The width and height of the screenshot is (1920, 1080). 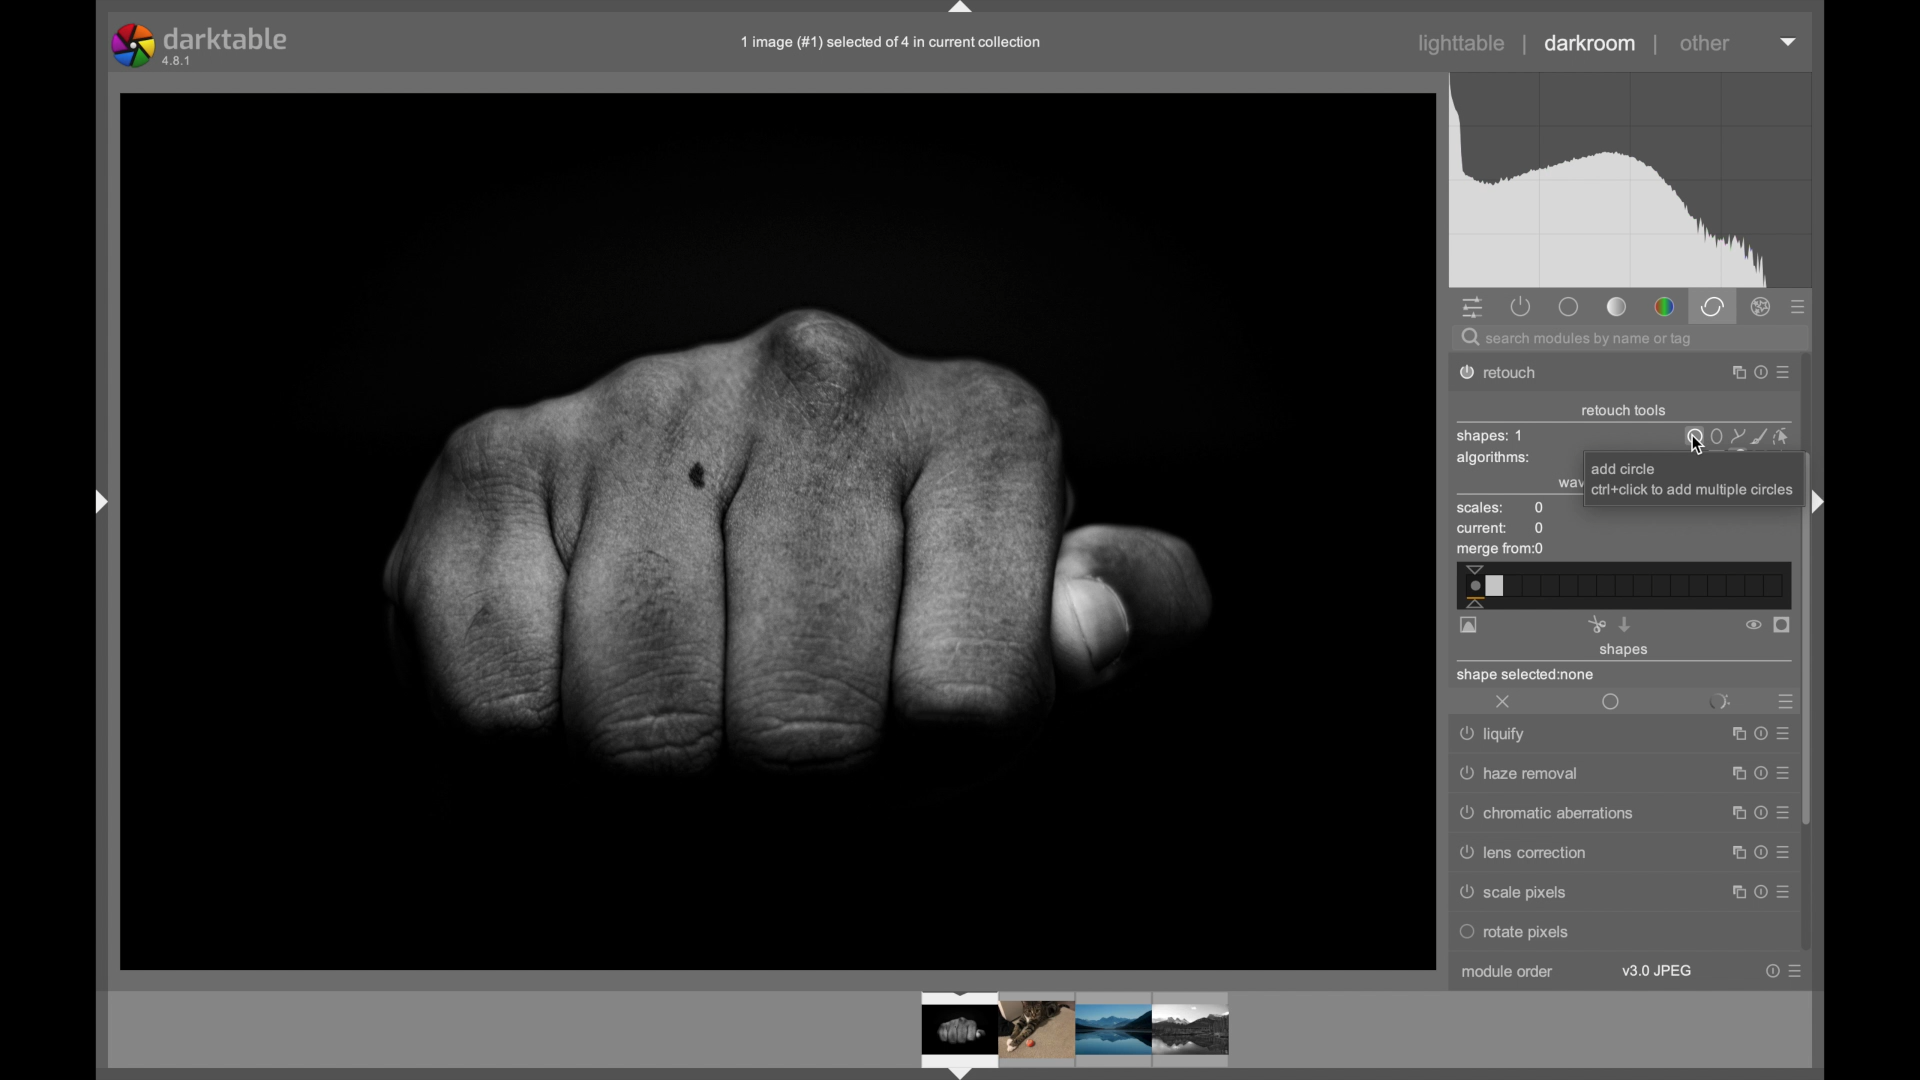 I want to click on help, so click(x=1757, y=814).